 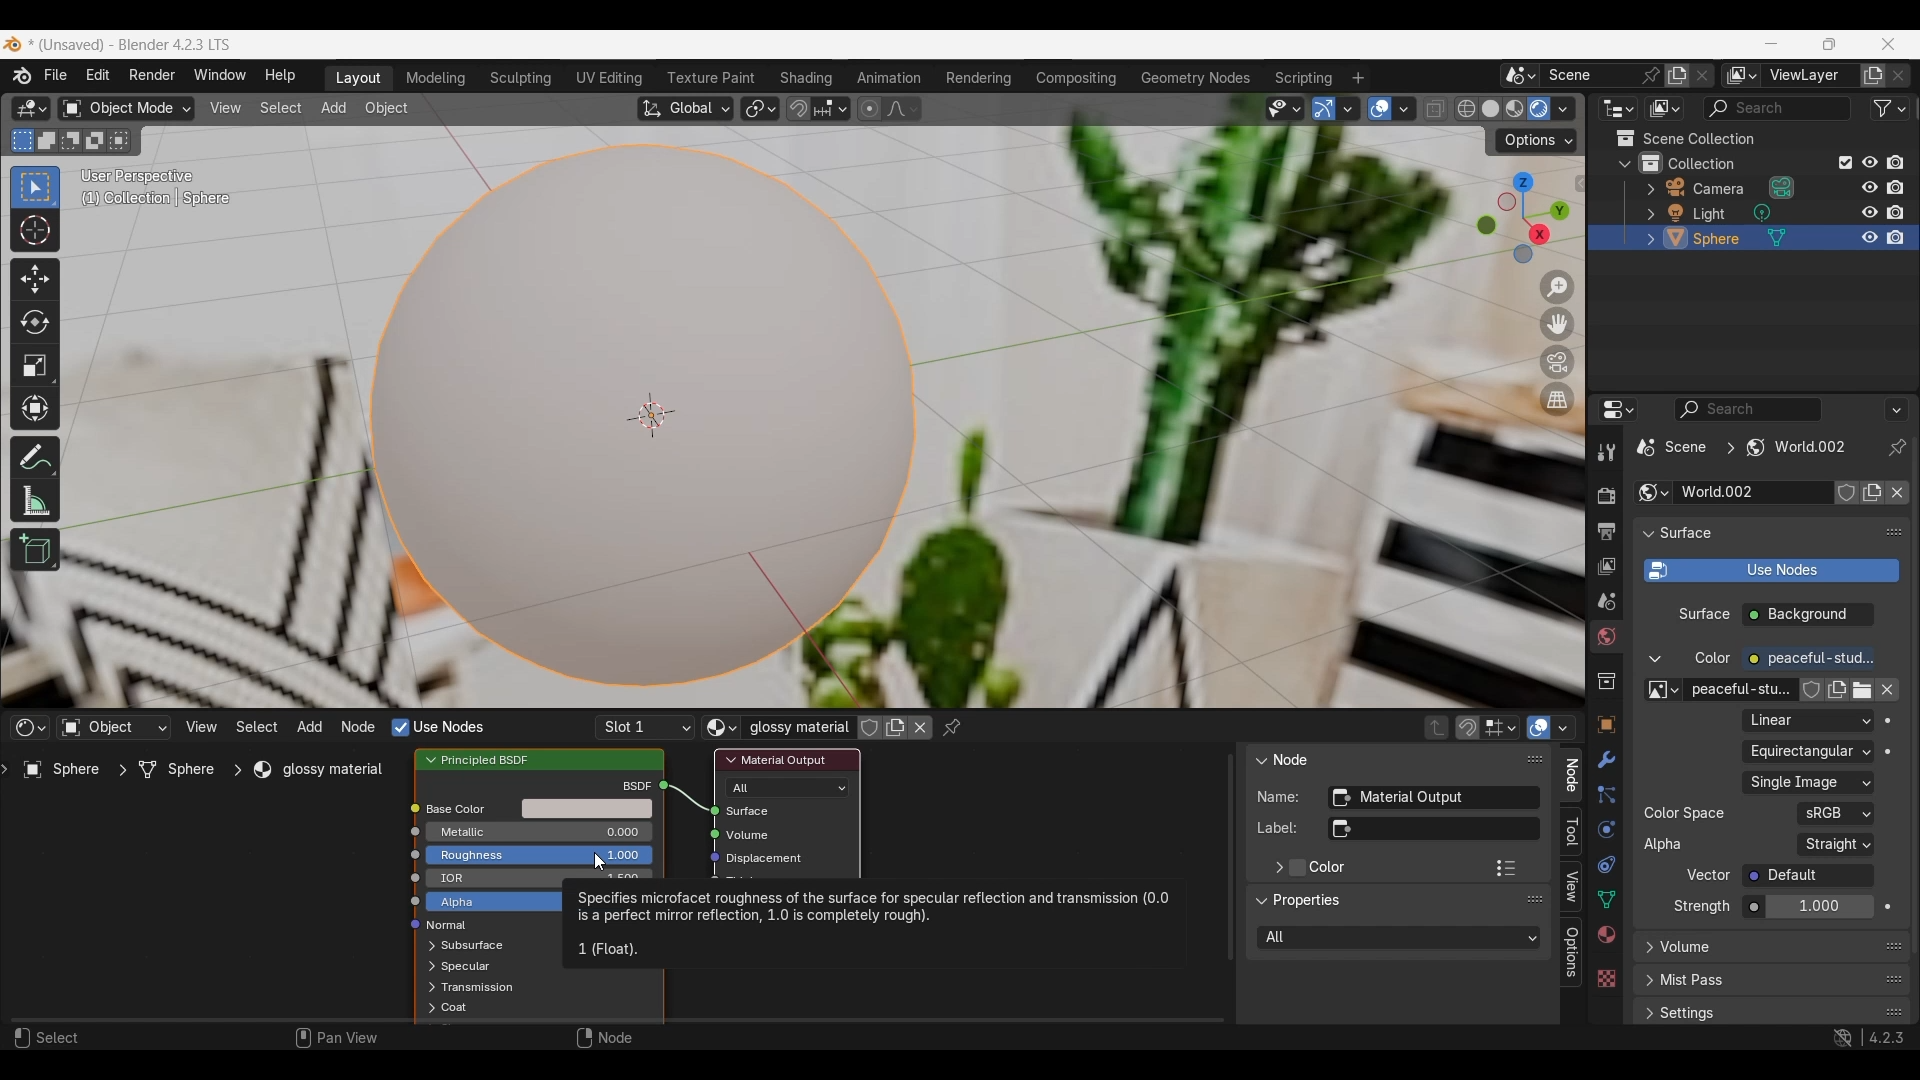 What do you see at coordinates (31, 108) in the screenshot?
I see `Editor type` at bounding box center [31, 108].